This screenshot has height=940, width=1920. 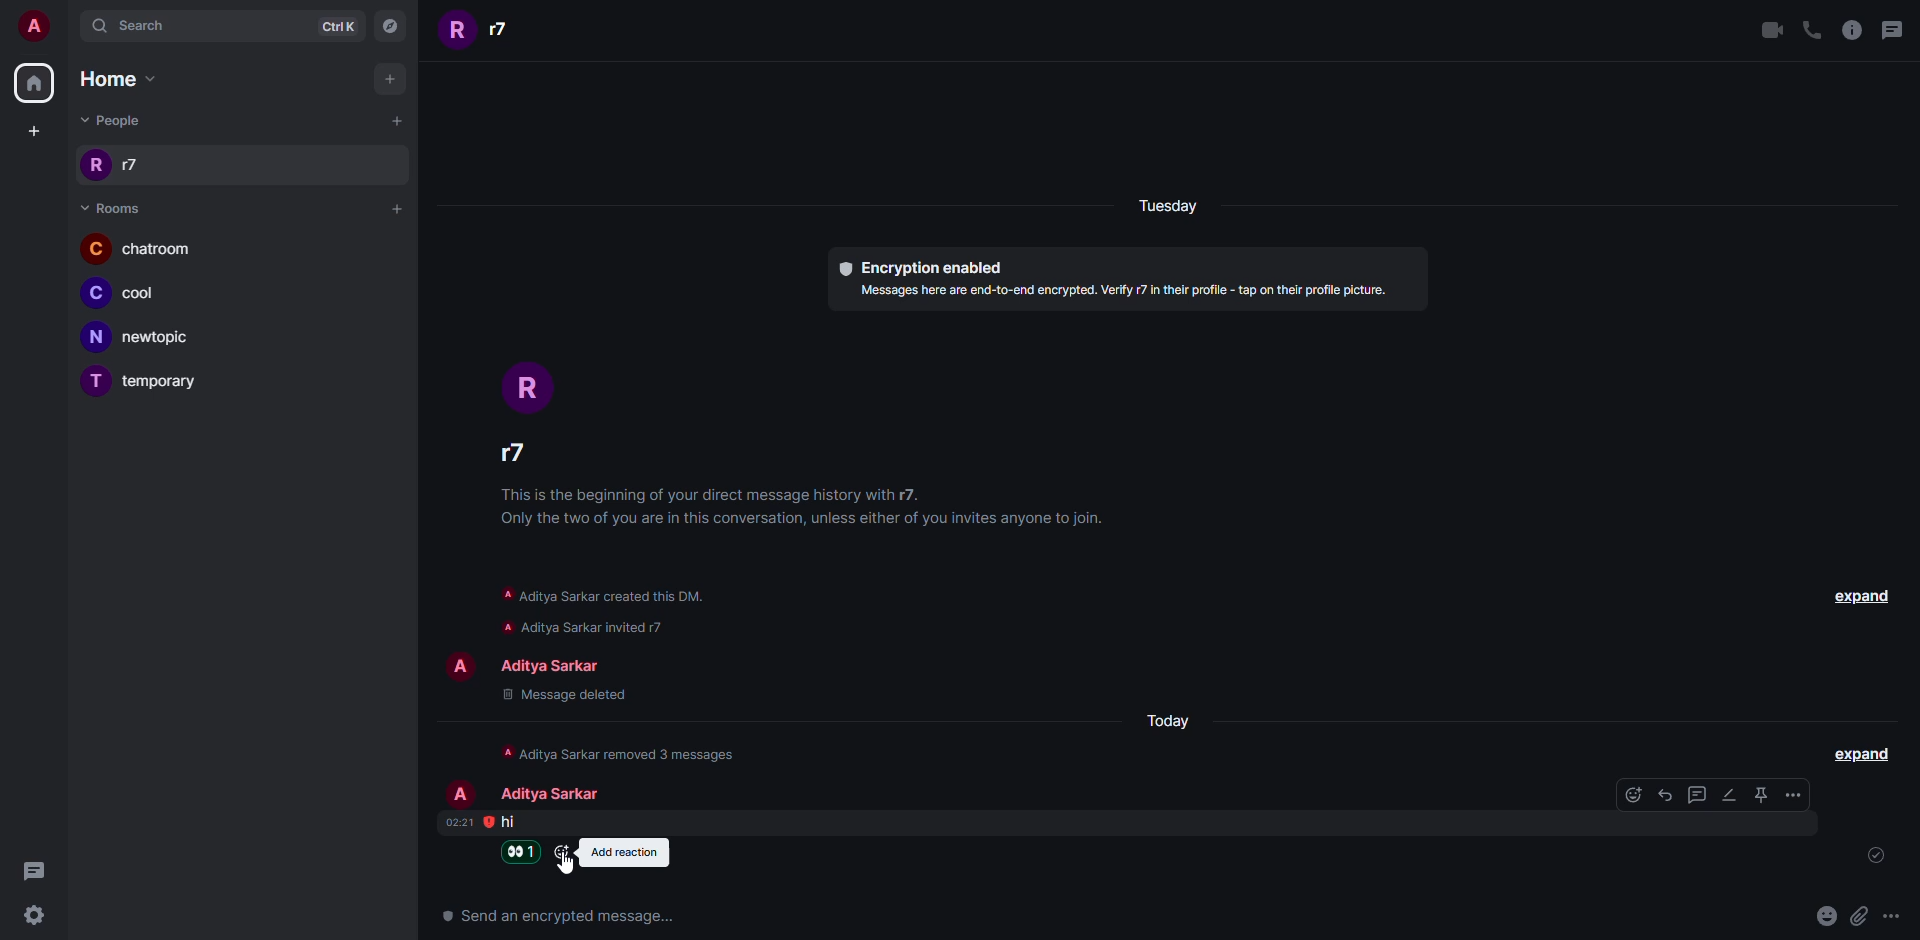 What do you see at coordinates (529, 379) in the screenshot?
I see `profile` at bounding box center [529, 379].